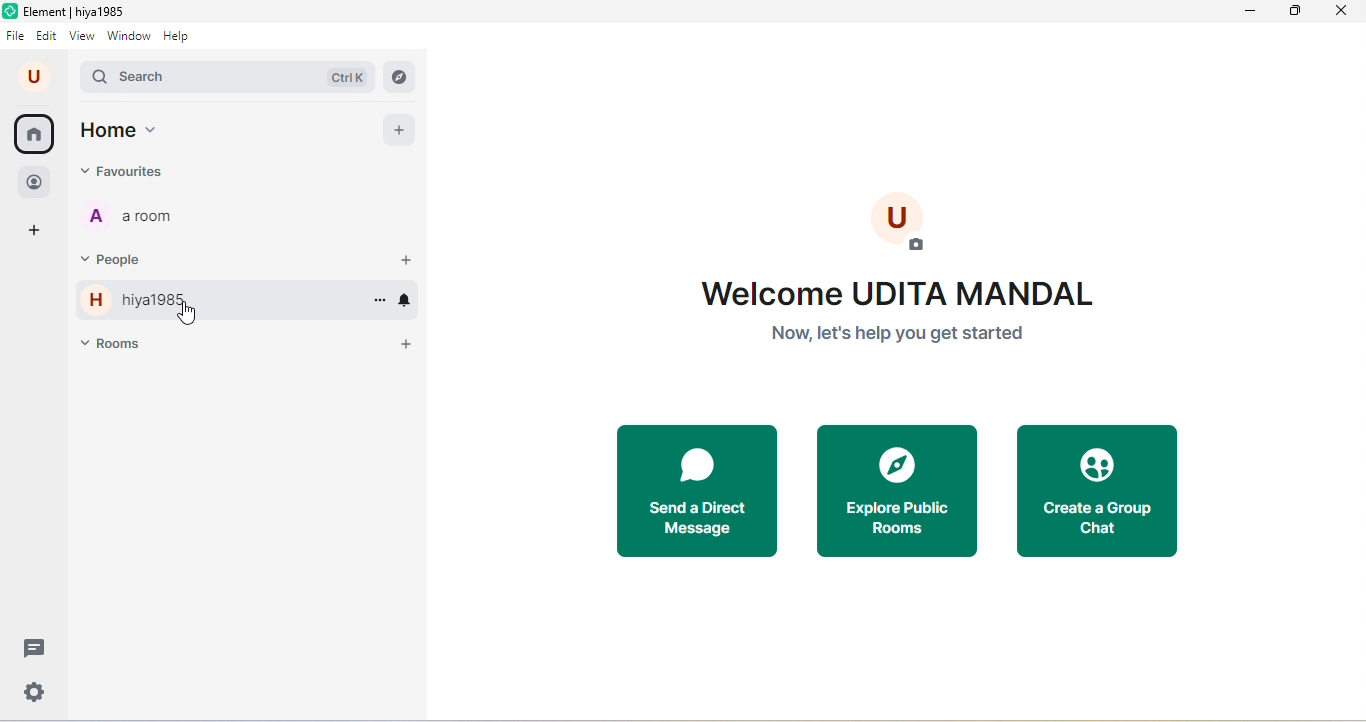 The height and width of the screenshot is (722, 1366). What do you see at coordinates (377, 300) in the screenshot?
I see `More Option` at bounding box center [377, 300].